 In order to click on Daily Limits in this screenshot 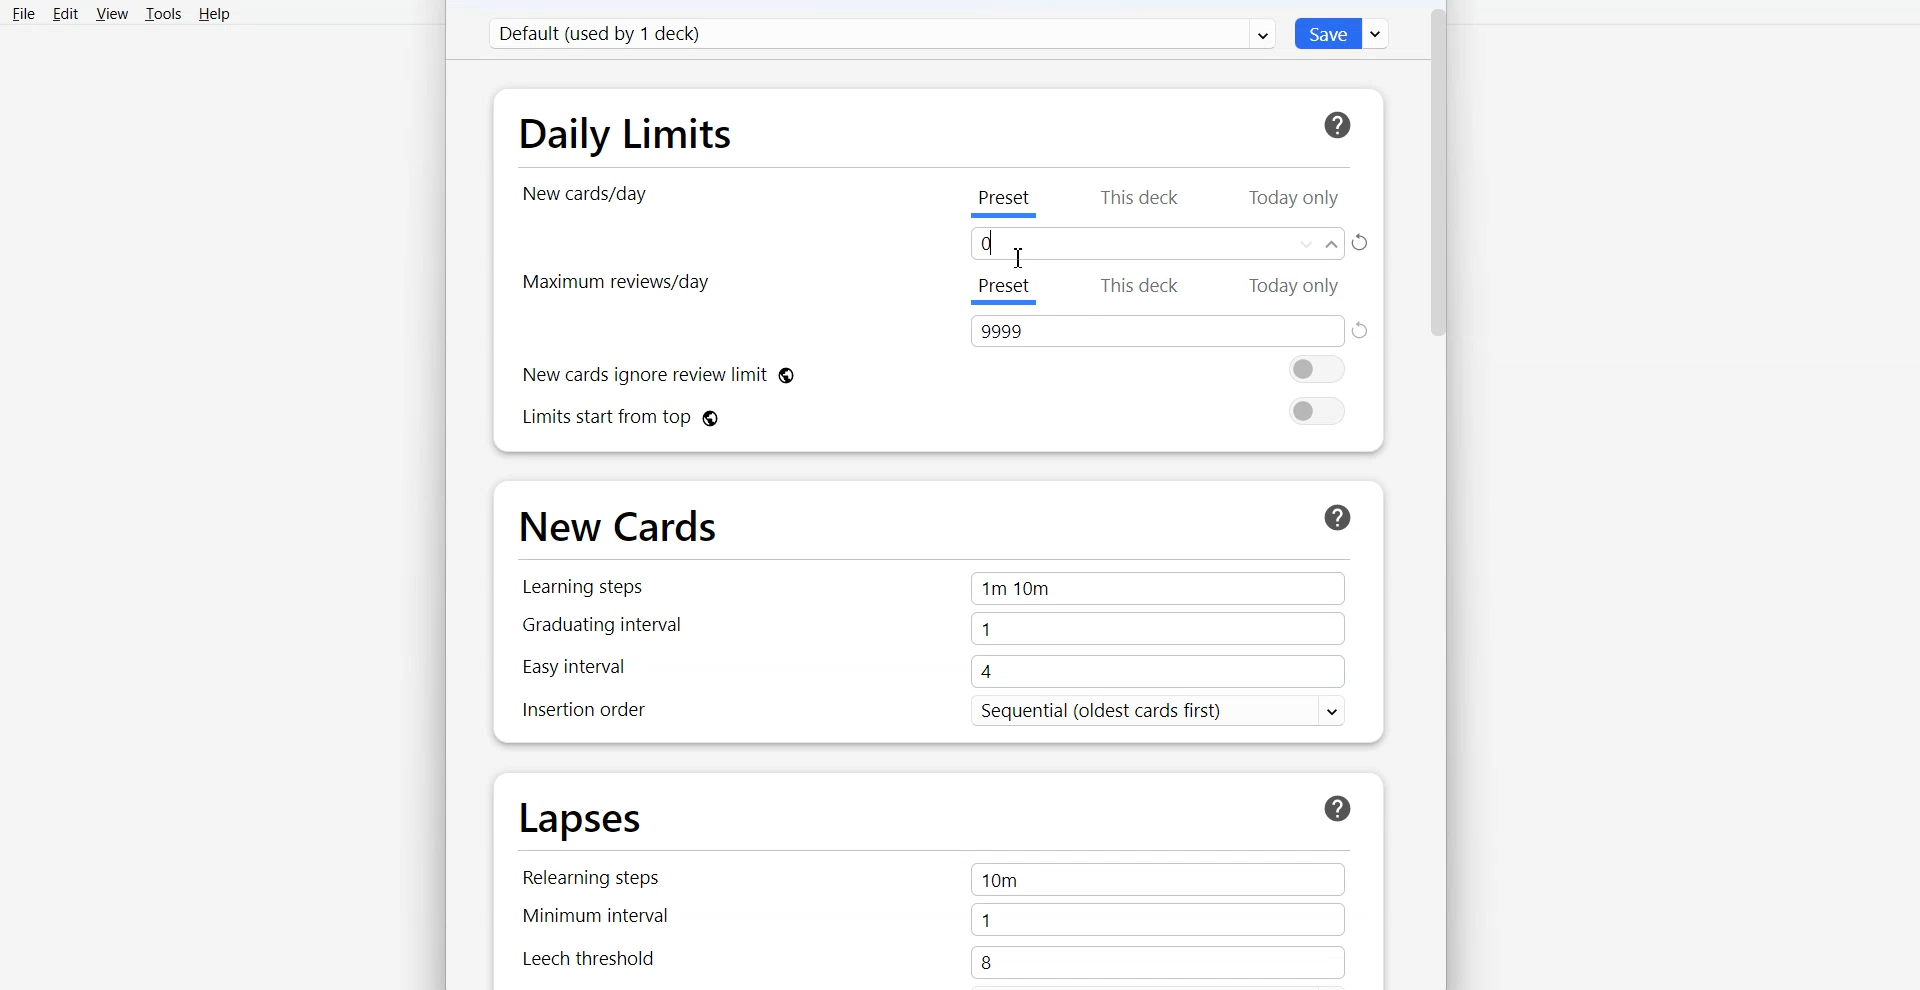, I will do `click(625, 130)`.